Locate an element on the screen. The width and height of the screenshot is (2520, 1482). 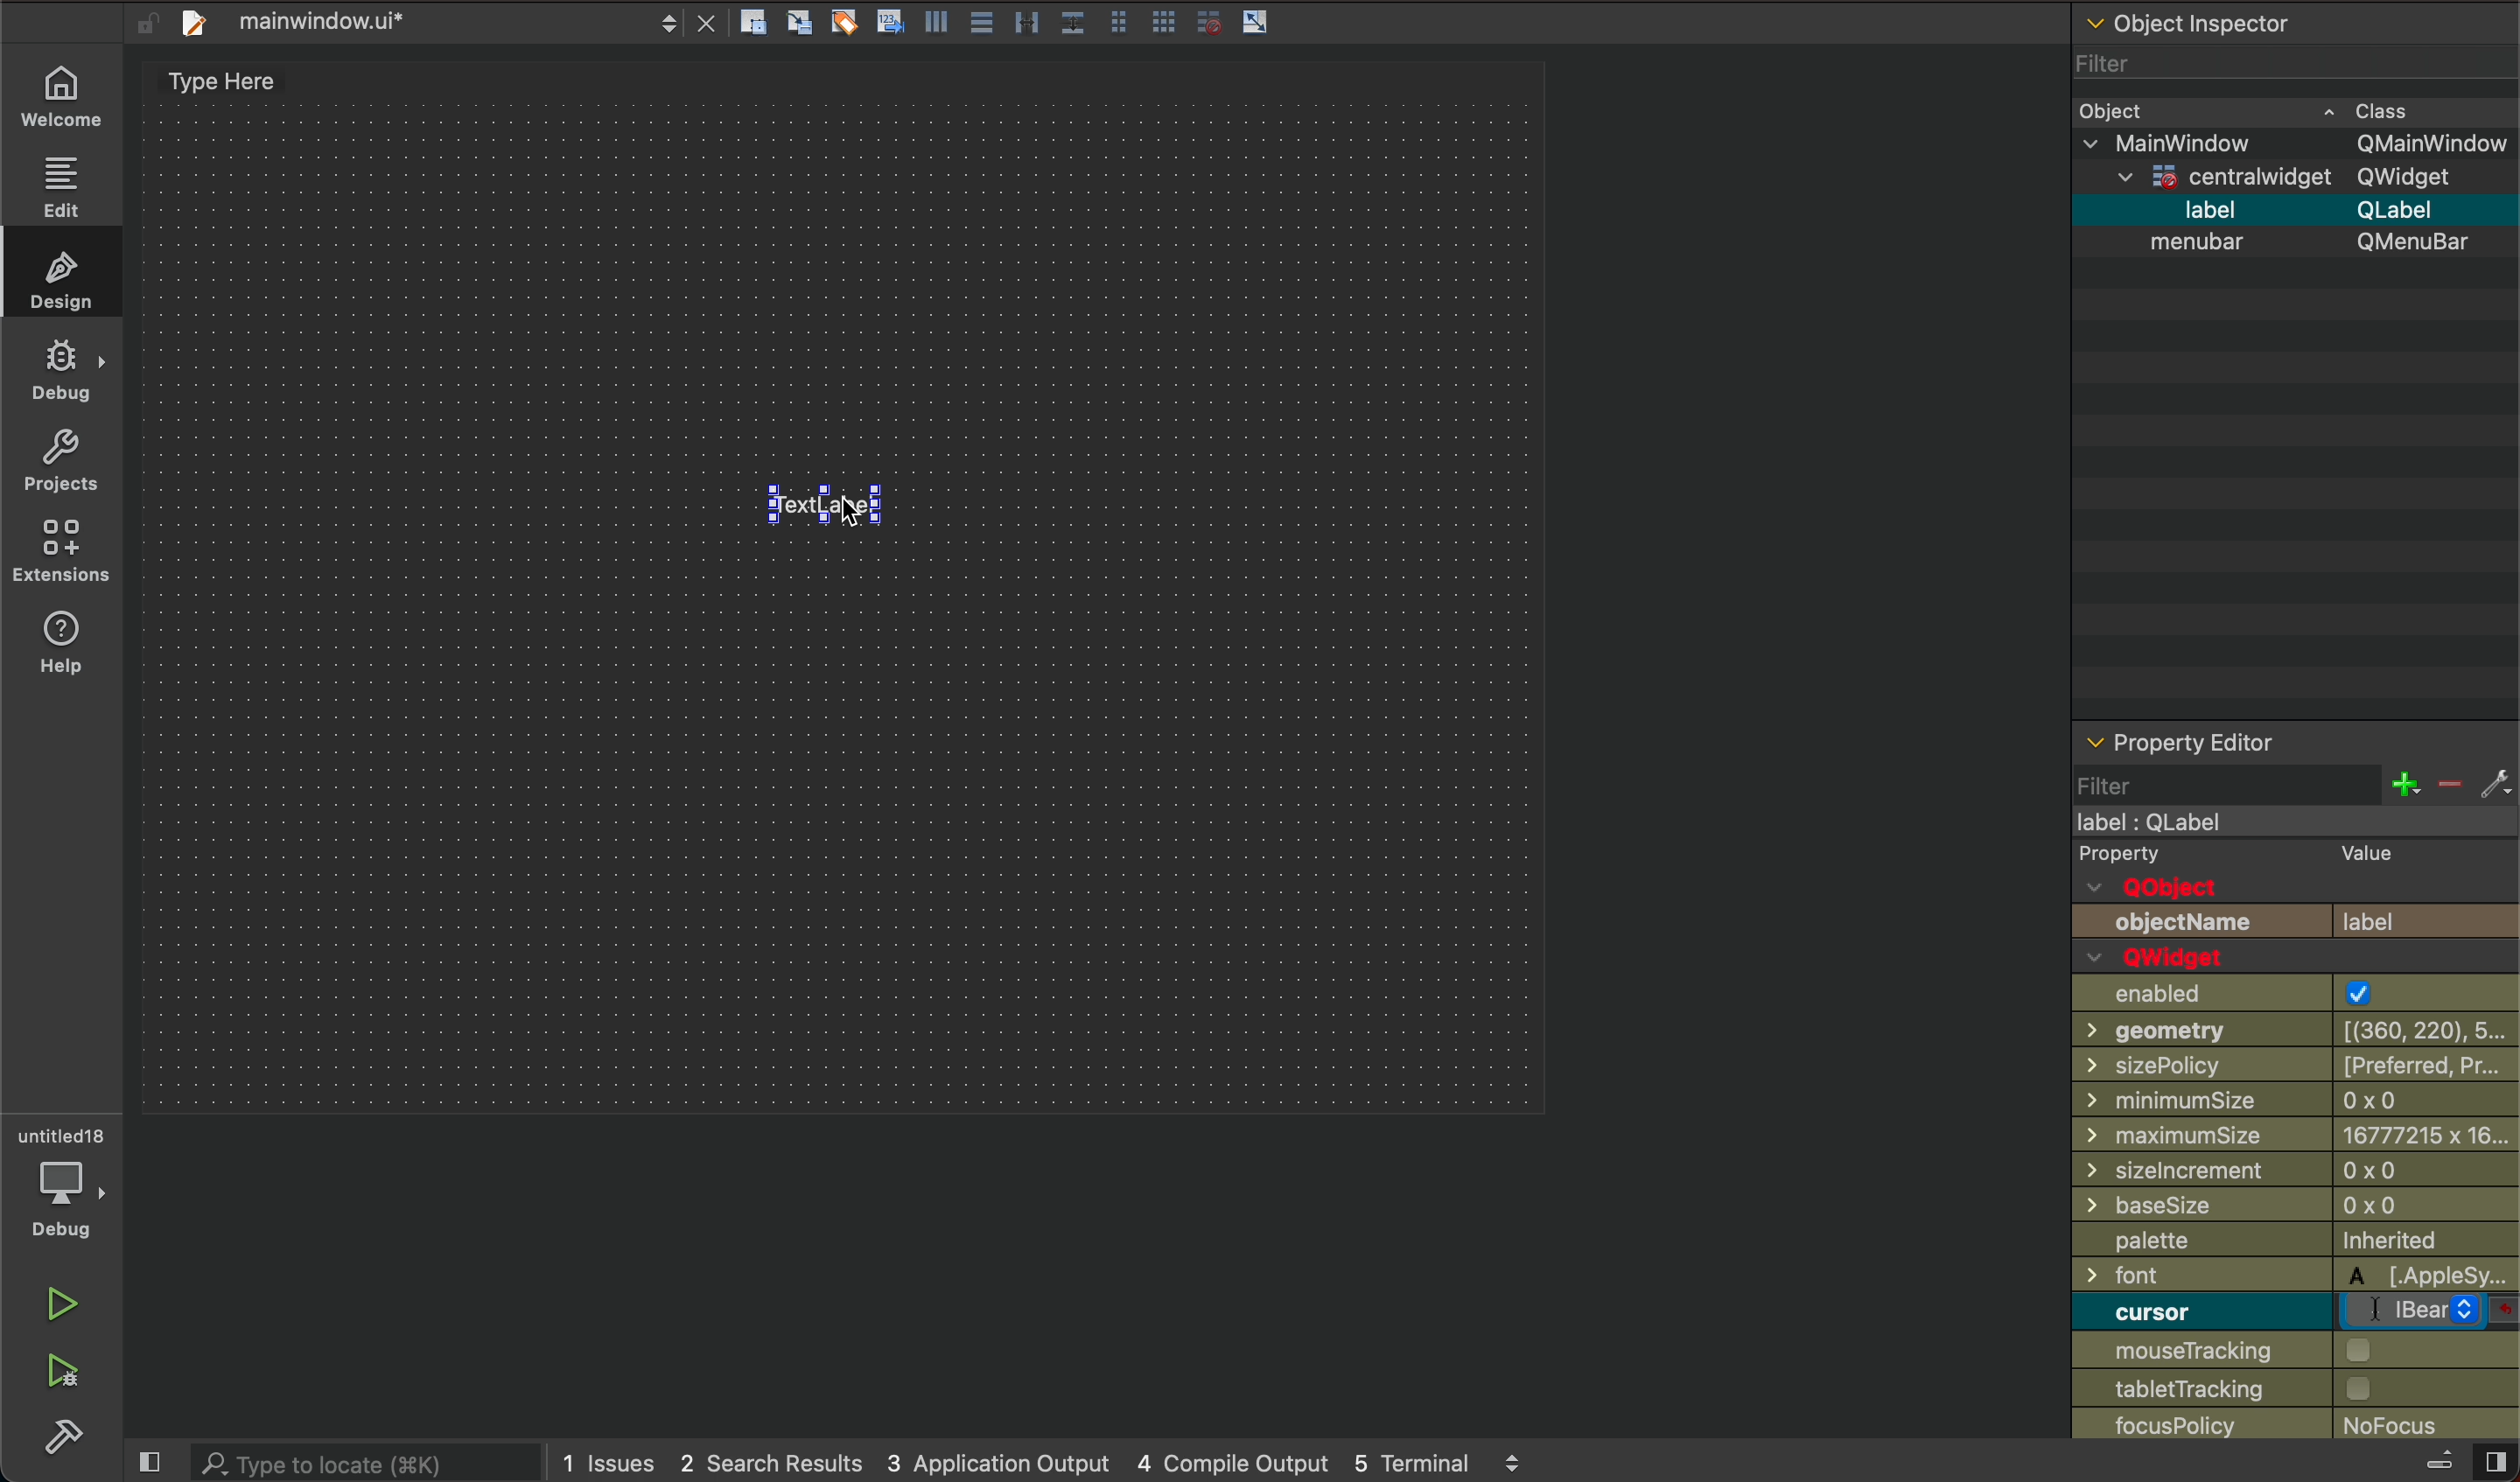
wecome is located at coordinates (64, 91).